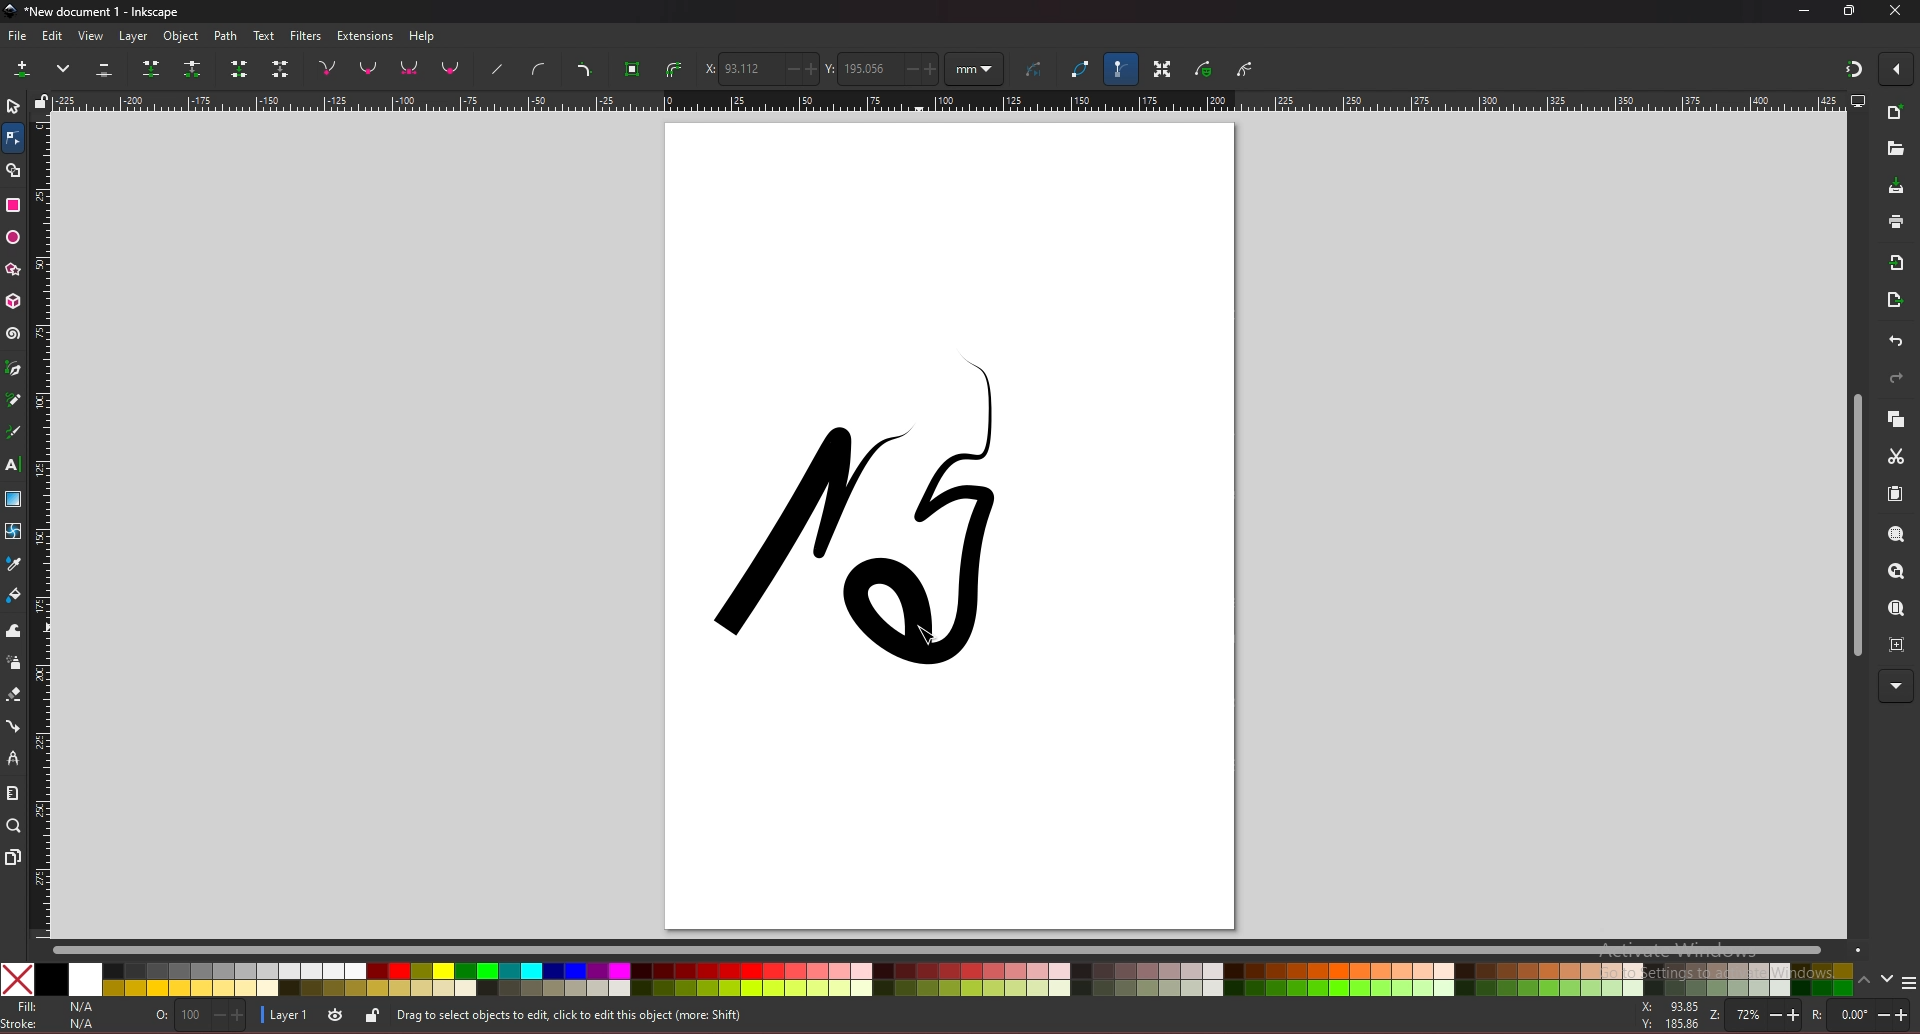 This screenshot has height=1034, width=1920. I want to click on zoom, so click(13, 826).